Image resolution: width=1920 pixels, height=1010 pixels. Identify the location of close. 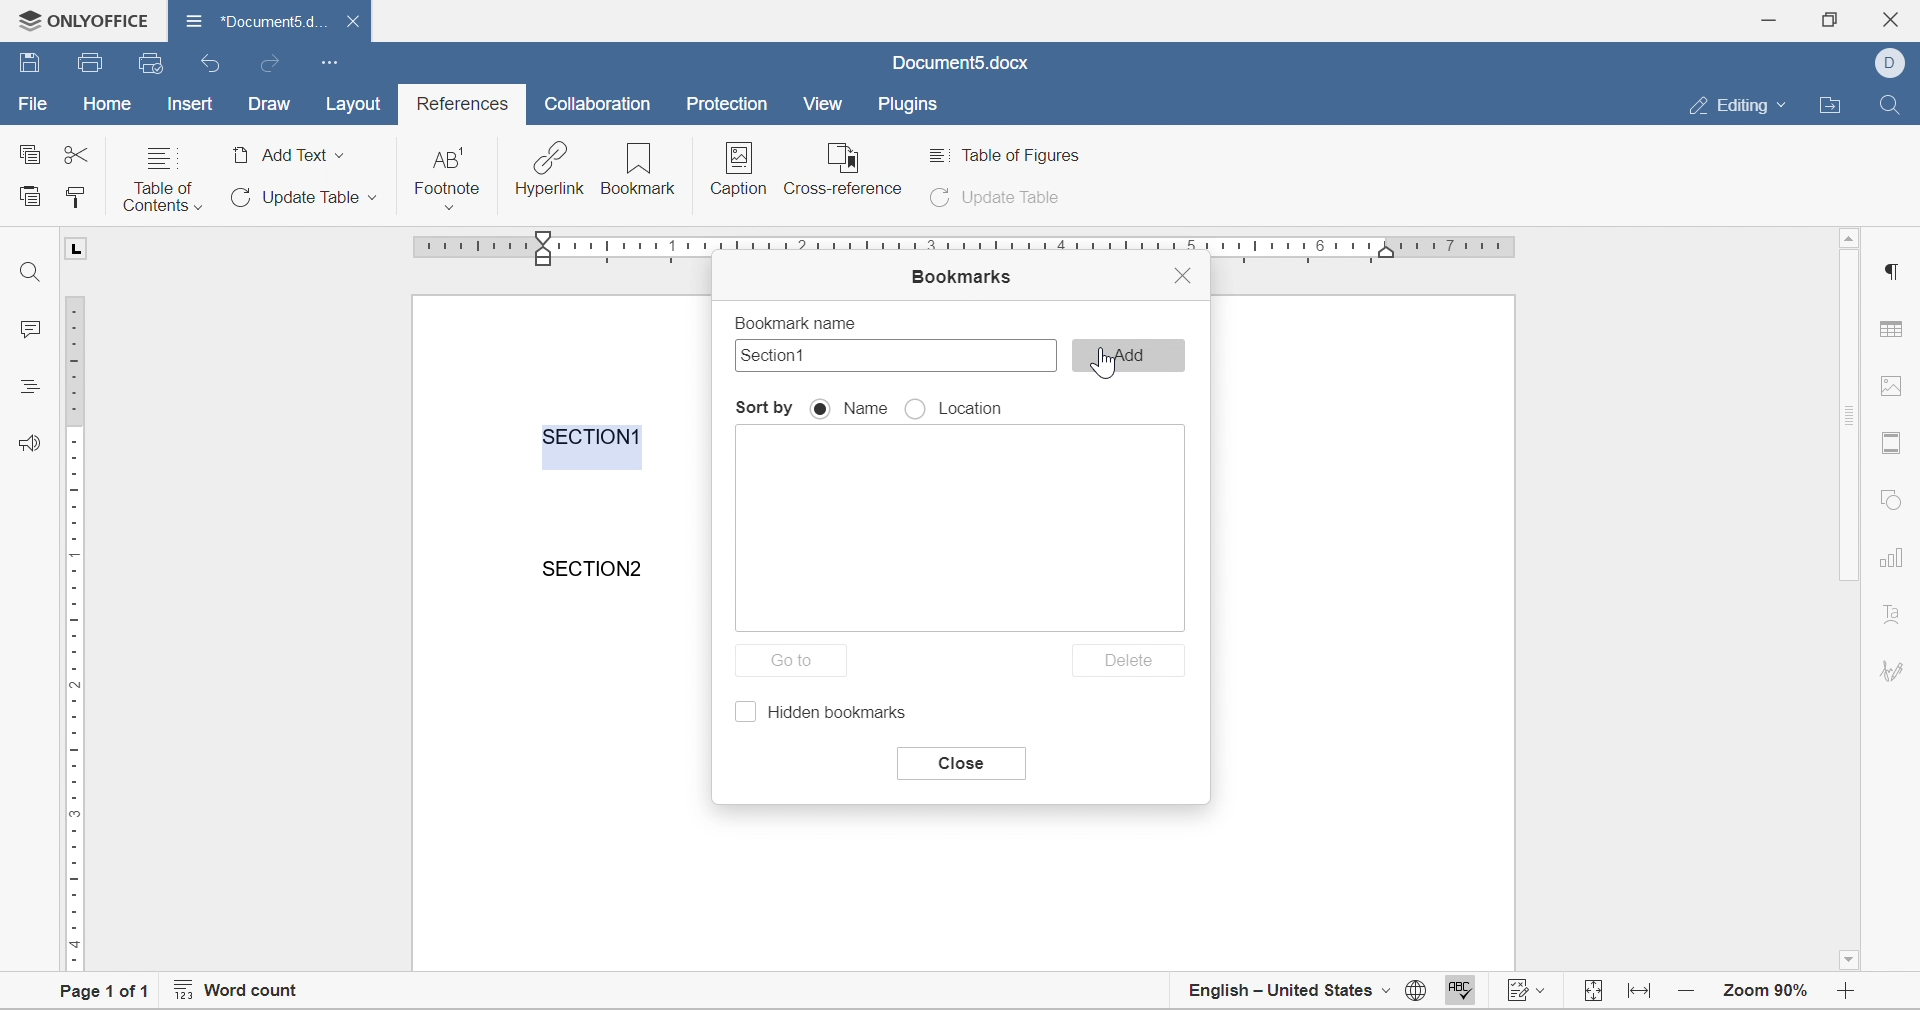
(959, 764).